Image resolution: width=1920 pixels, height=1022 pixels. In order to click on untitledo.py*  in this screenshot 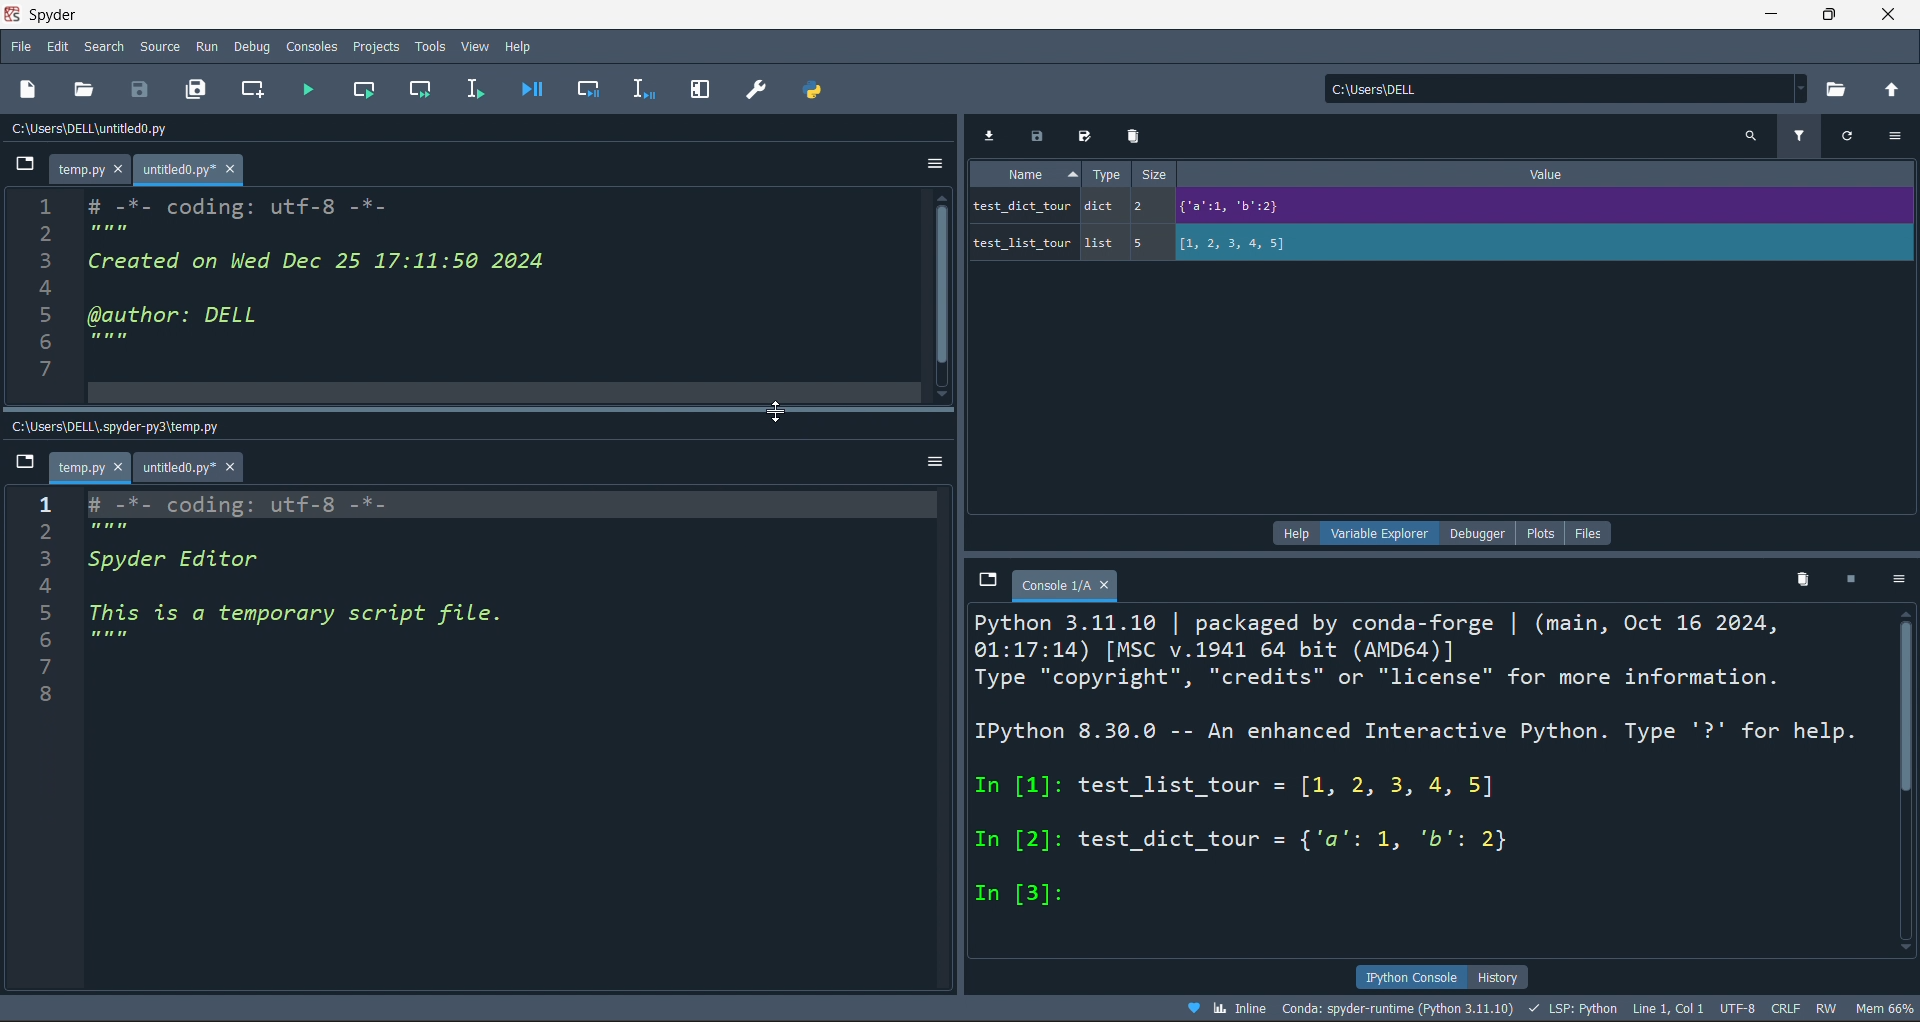, I will do `click(193, 468)`.